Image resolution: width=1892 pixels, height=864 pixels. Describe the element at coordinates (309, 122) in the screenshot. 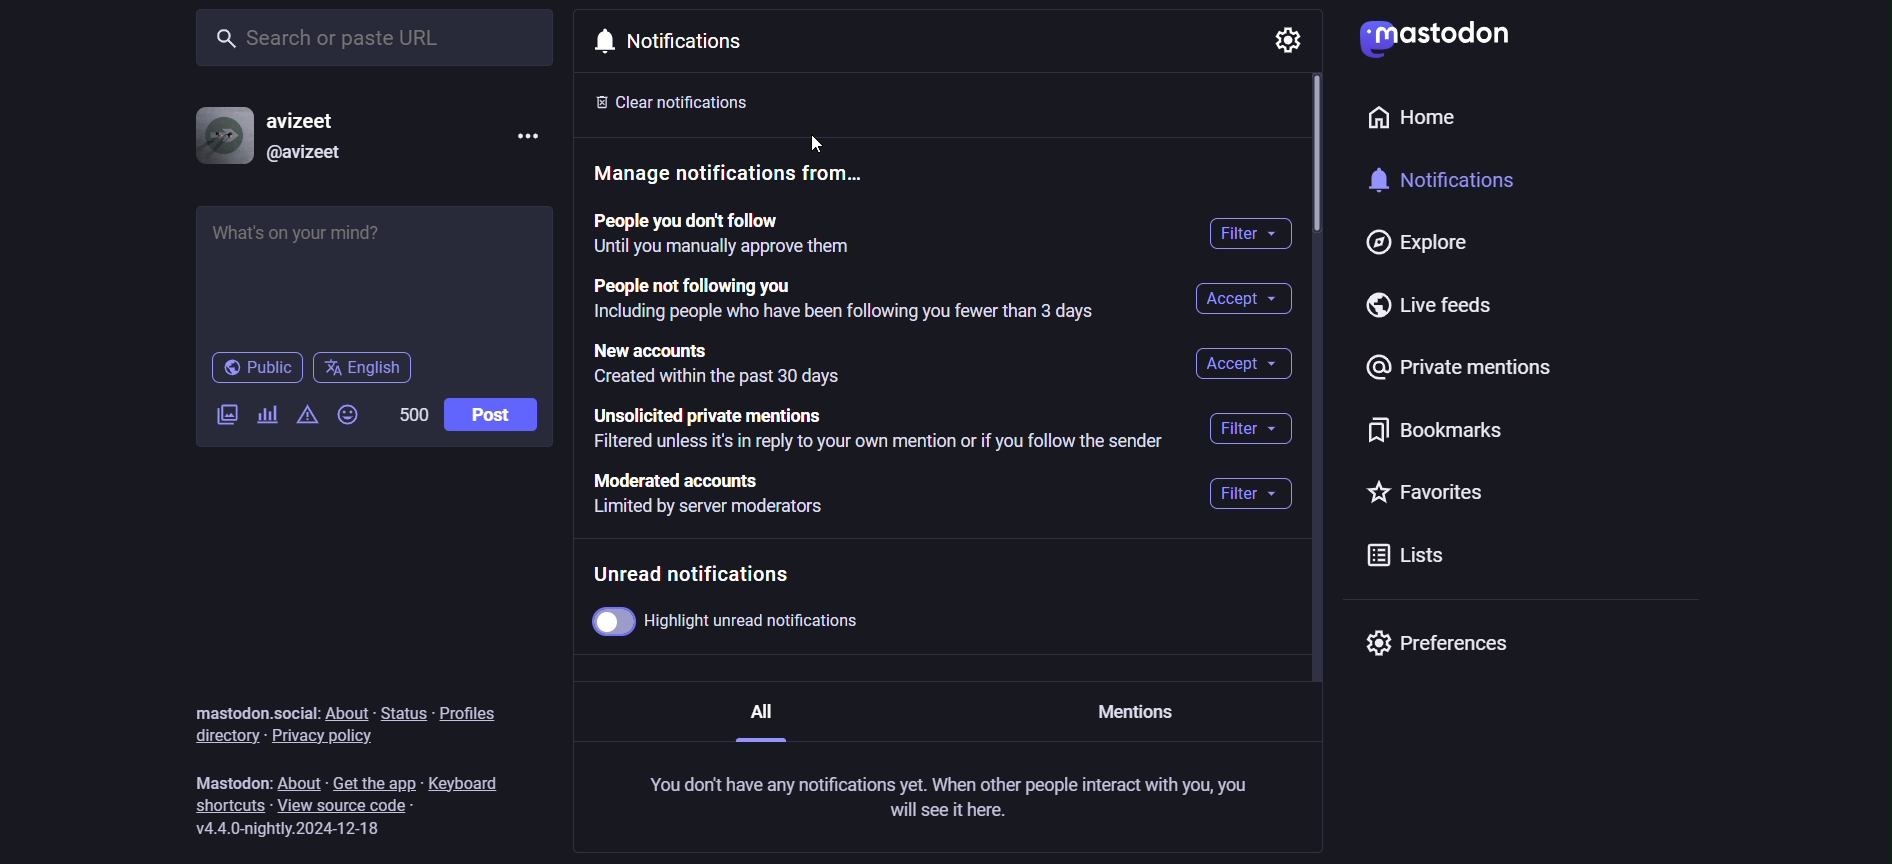

I see `avizeet` at that location.